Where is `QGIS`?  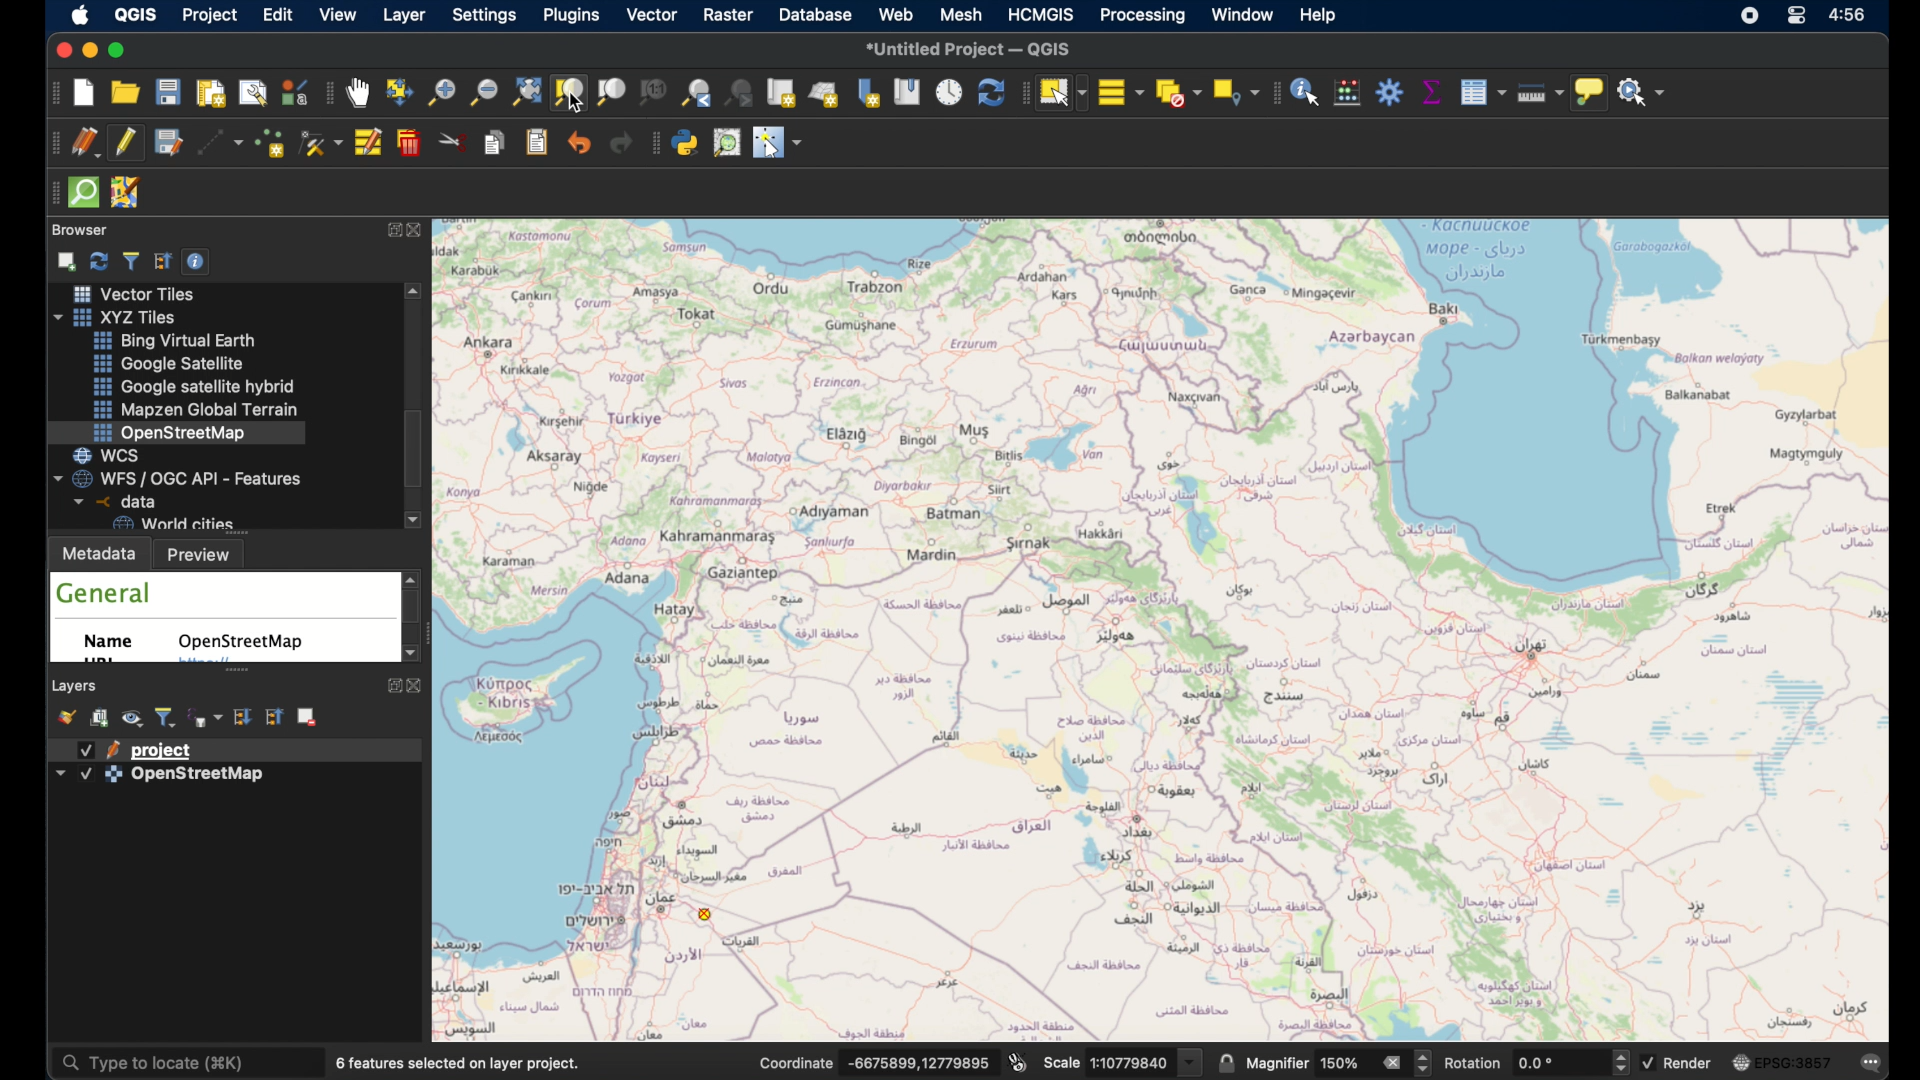 QGIS is located at coordinates (141, 13).